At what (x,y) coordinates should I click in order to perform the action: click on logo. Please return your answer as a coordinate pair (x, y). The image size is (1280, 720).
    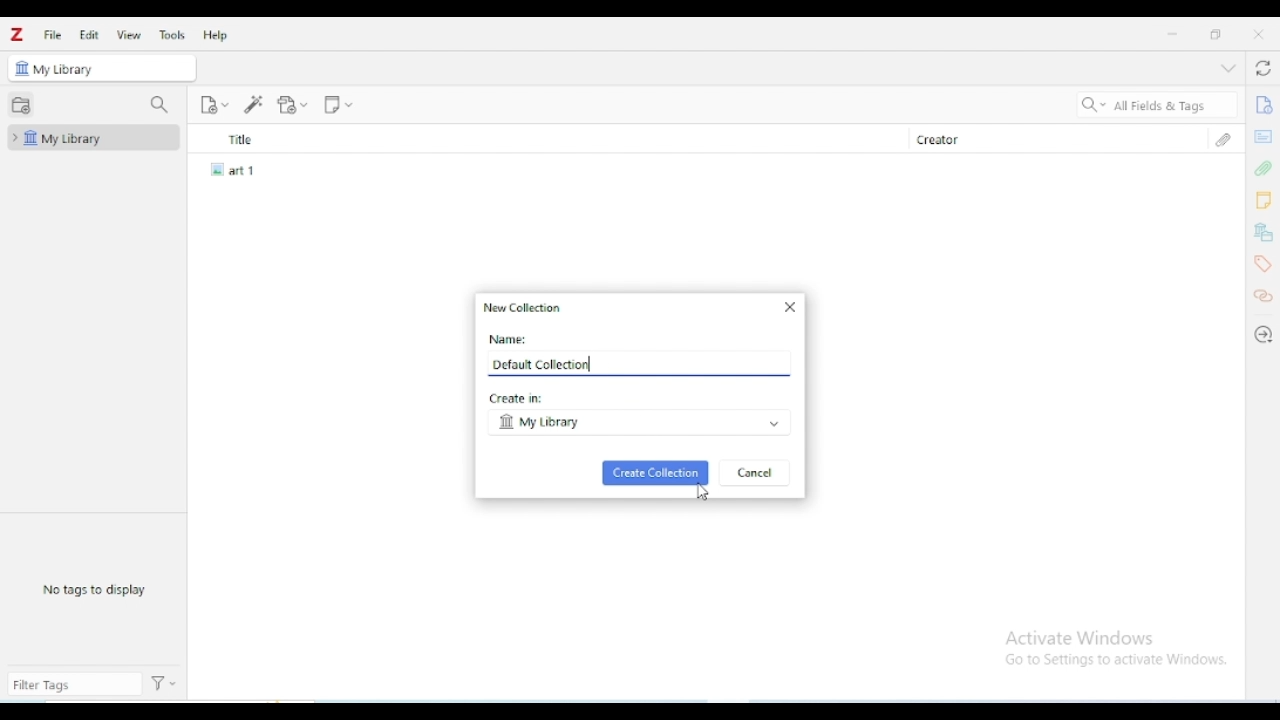
    Looking at the image, I should click on (17, 34).